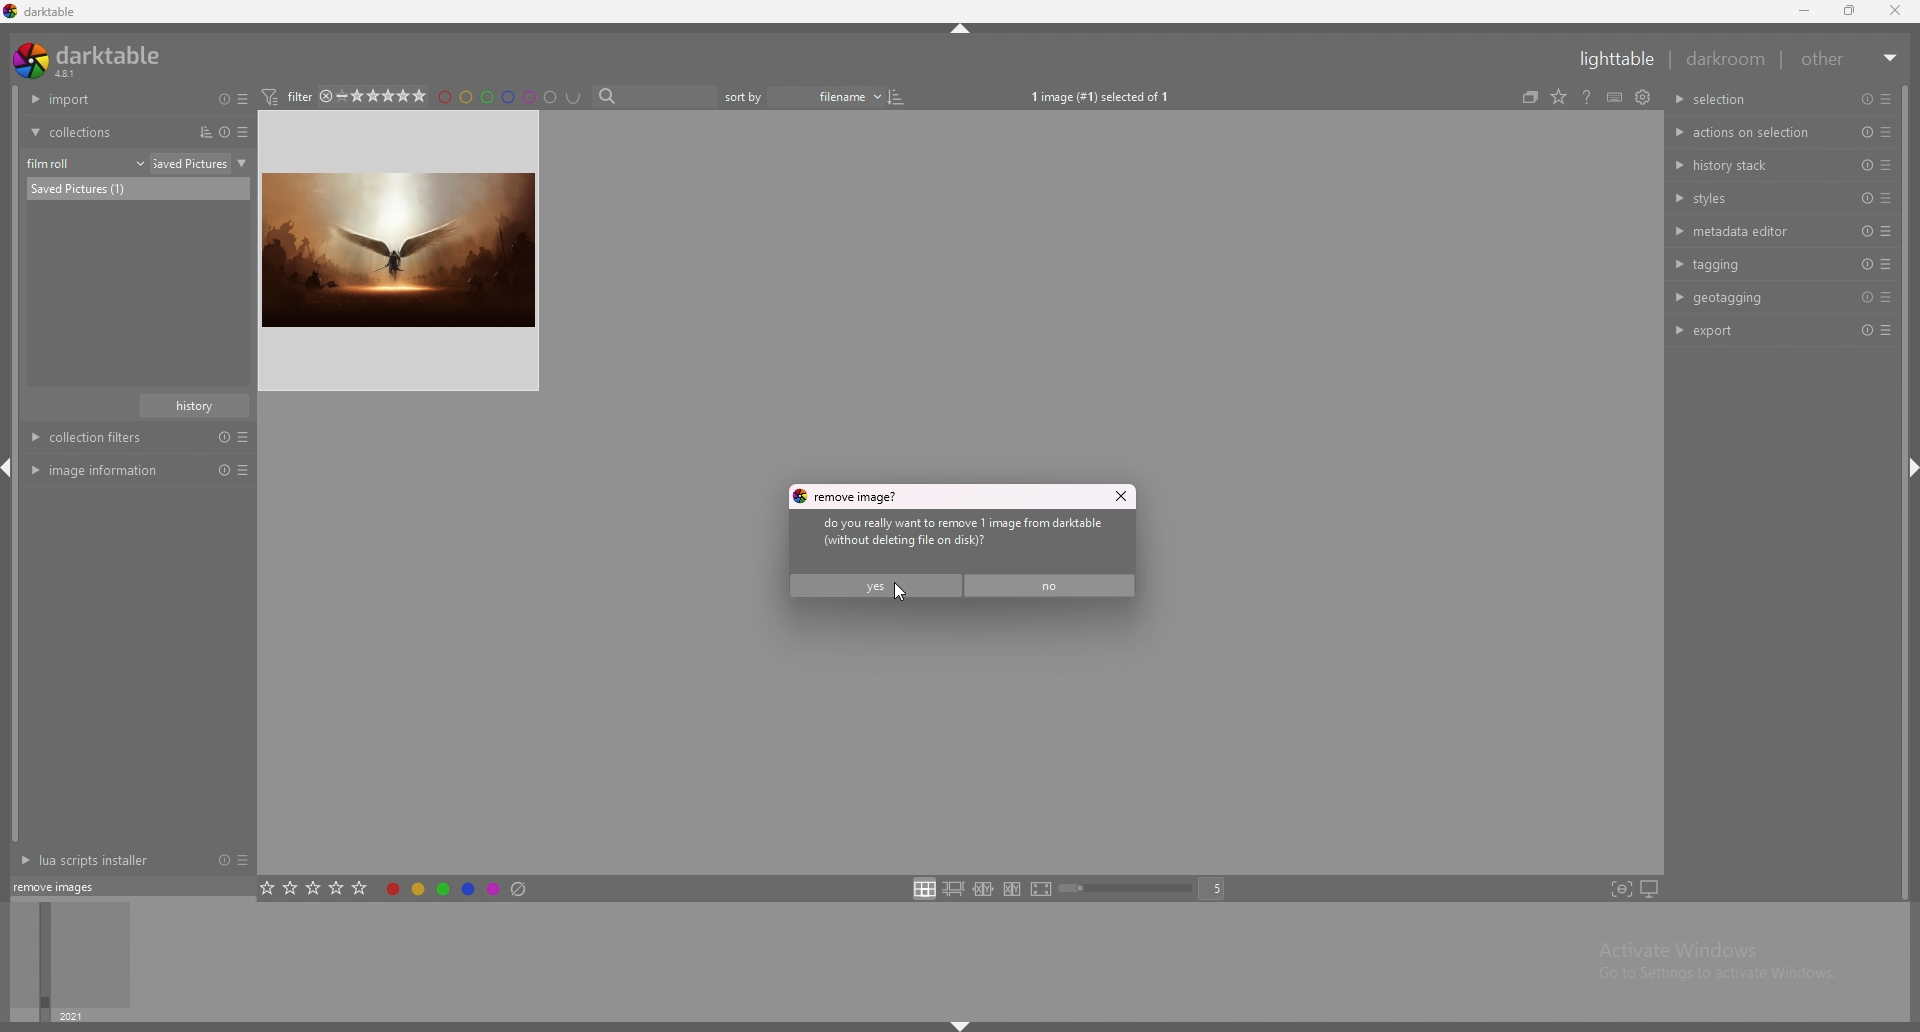  I want to click on darktable, so click(42, 11).